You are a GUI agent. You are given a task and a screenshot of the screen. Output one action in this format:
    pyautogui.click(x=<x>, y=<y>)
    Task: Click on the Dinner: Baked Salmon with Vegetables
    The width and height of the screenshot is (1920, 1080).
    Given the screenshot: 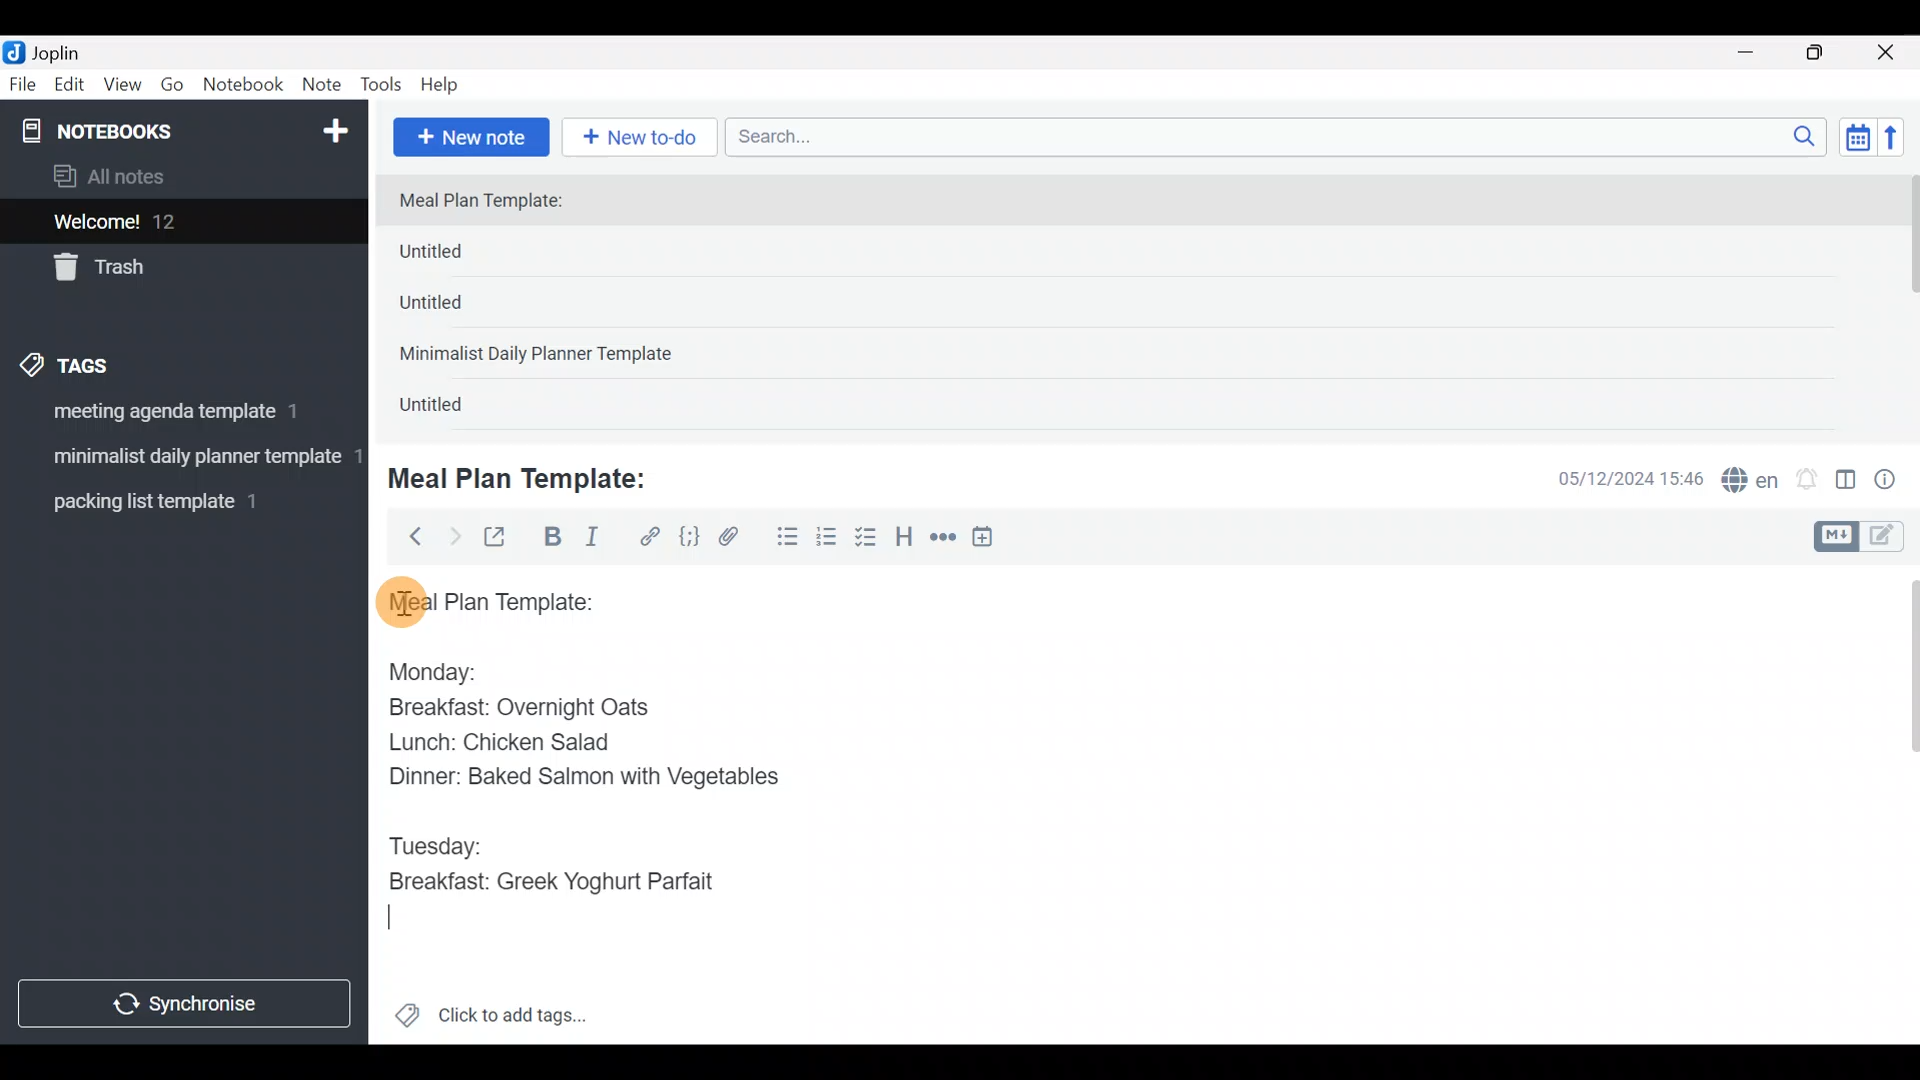 What is the action you would take?
    pyautogui.click(x=579, y=775)
    